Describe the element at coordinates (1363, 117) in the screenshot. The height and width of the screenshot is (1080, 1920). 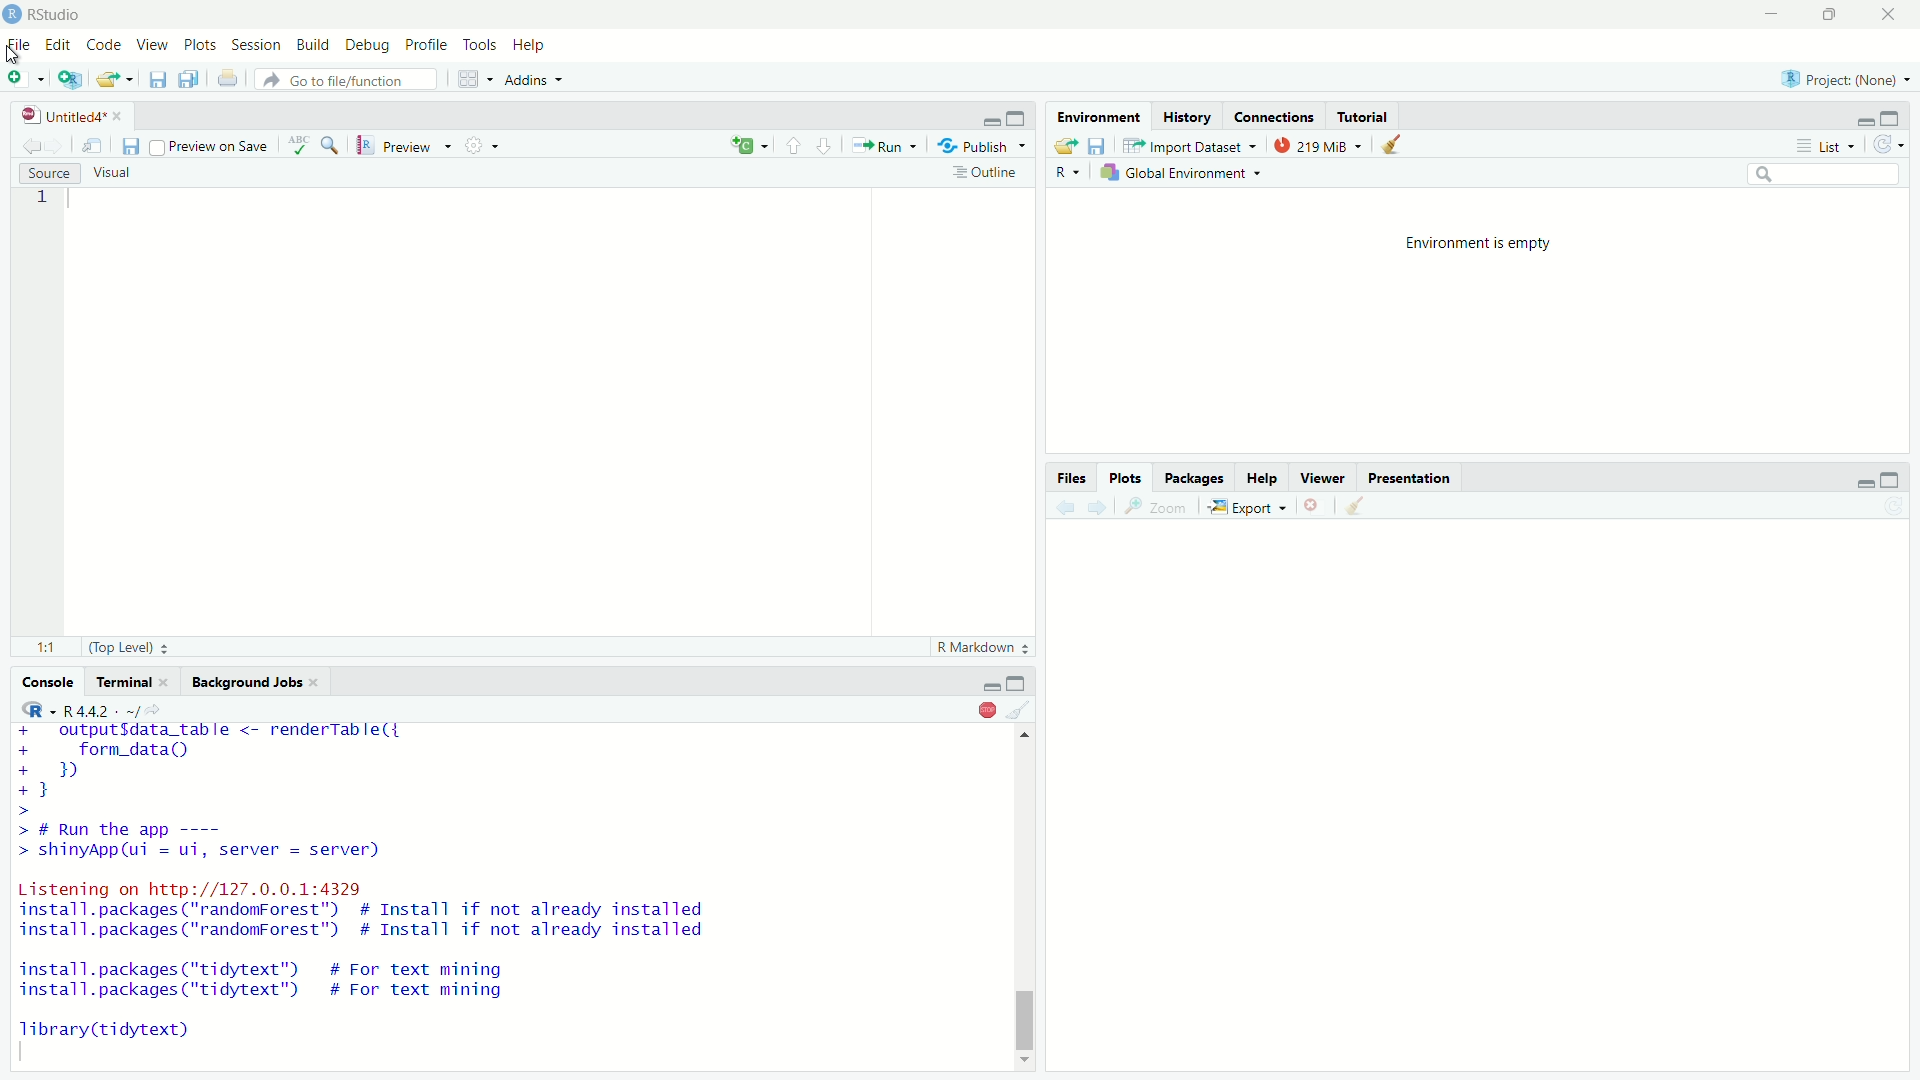
I see `Tutorial` at that location.